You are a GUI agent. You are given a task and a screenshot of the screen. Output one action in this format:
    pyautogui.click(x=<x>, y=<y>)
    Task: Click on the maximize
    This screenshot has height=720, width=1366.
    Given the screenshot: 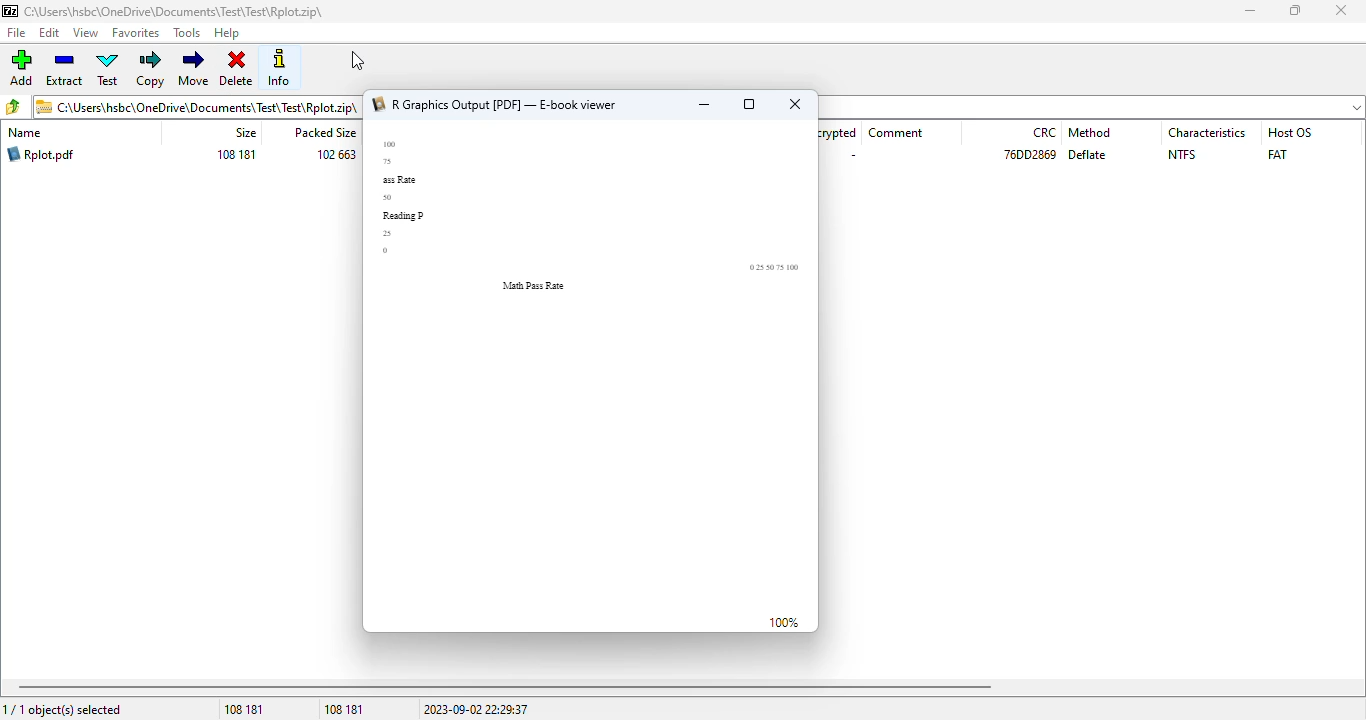 What is the action you would take?
    pyautogui.click(x=1296, y=10)
    